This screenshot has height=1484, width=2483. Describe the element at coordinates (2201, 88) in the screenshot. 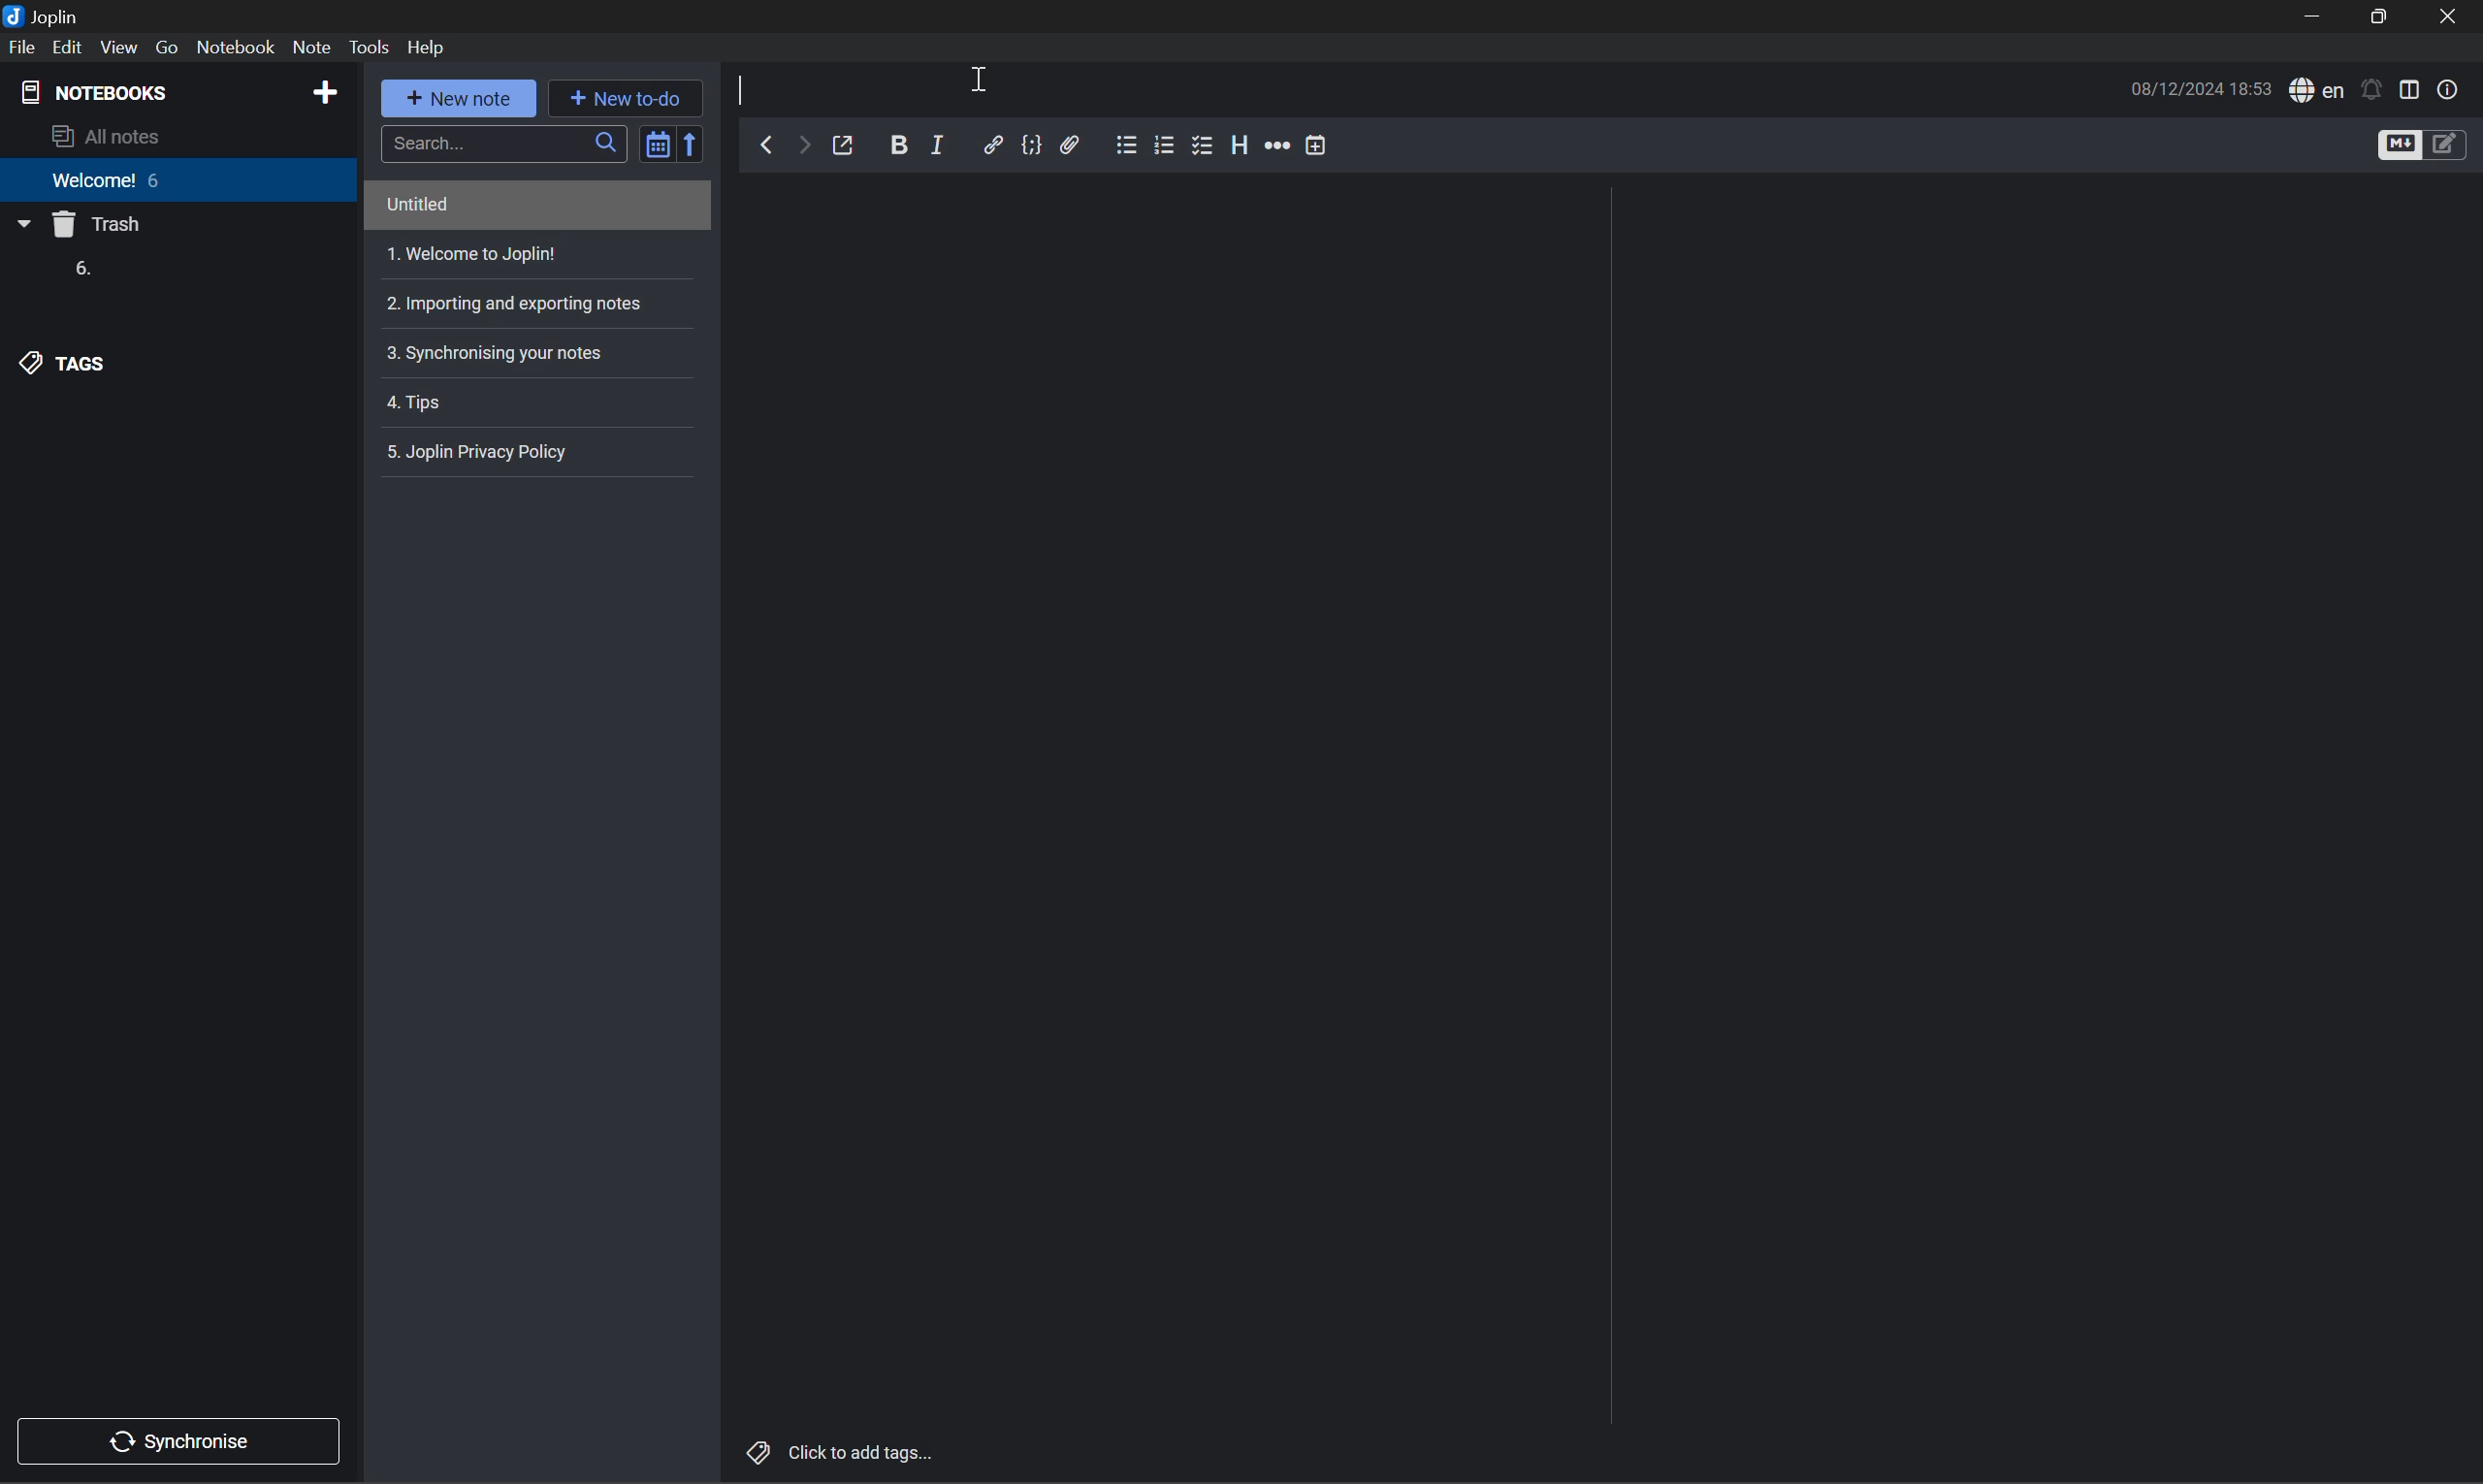

I see `08/12/2024 18:53` at that location.